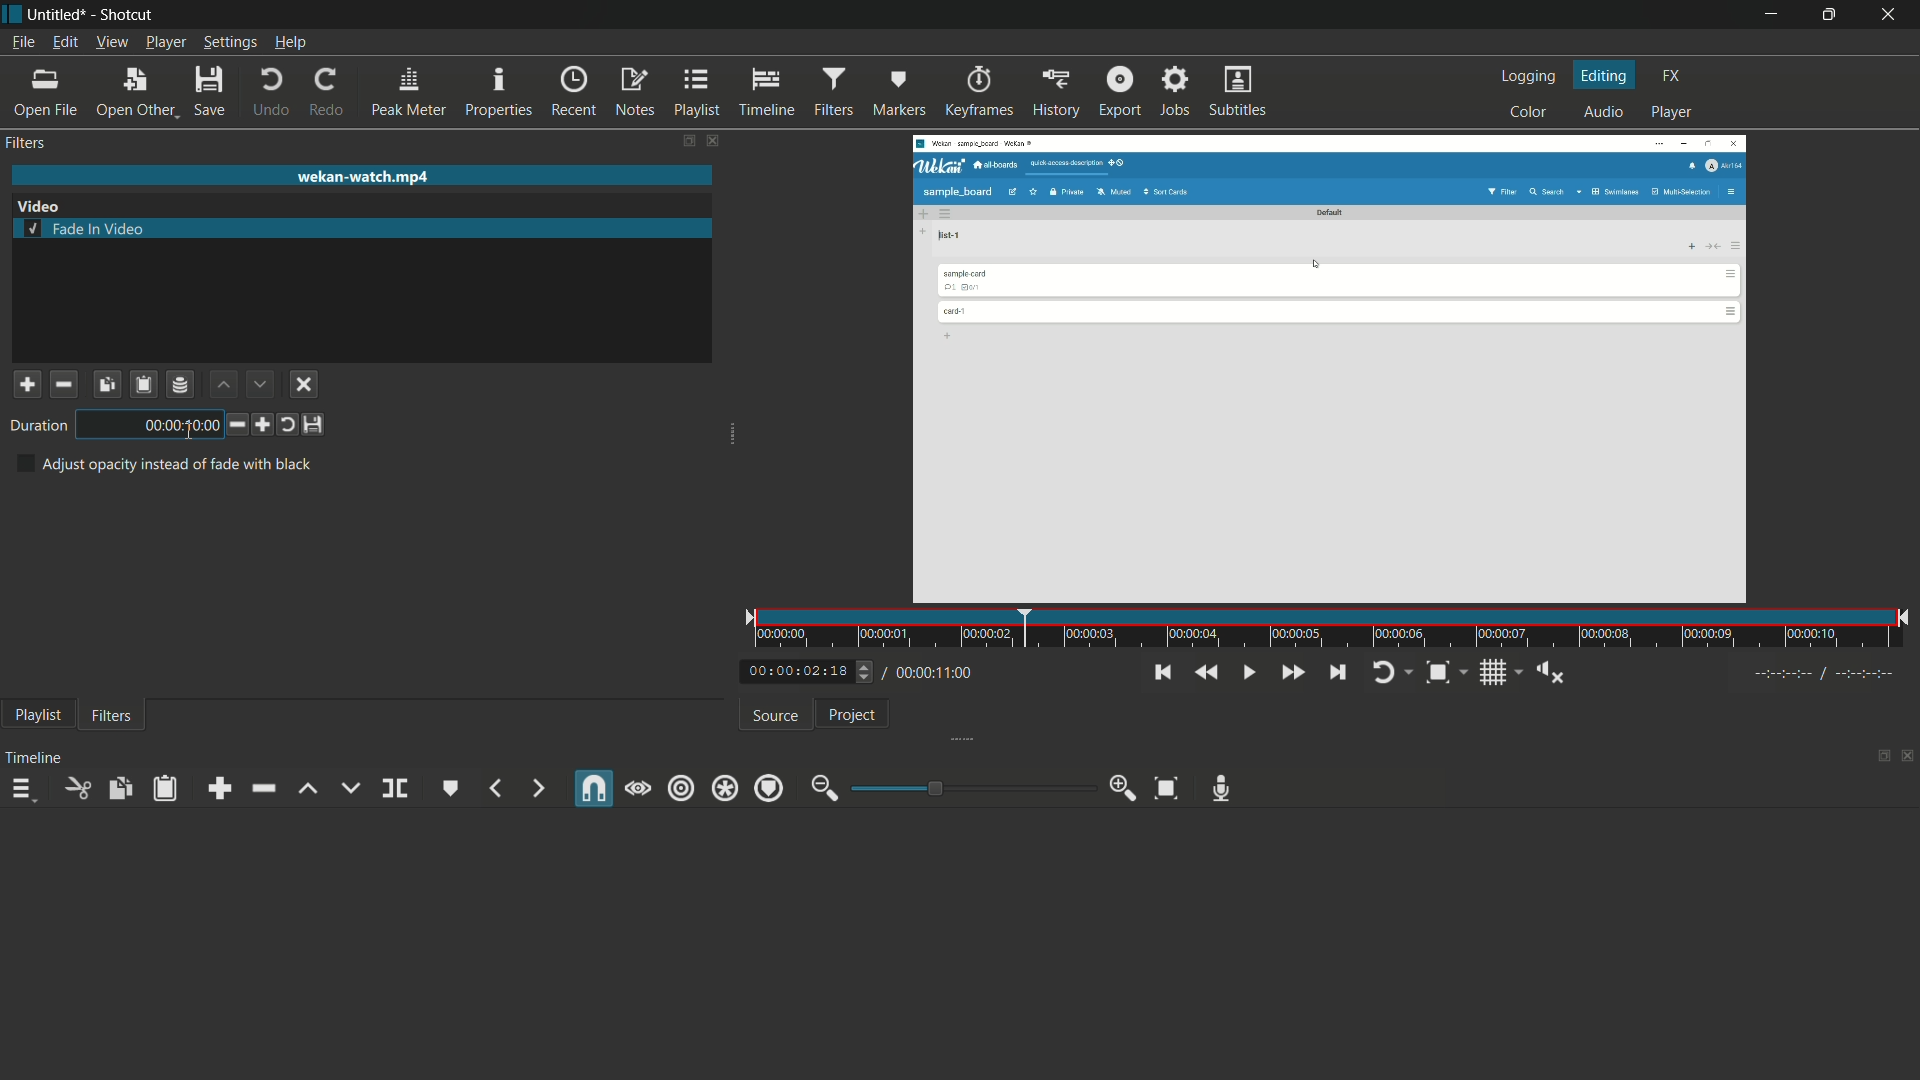 This screenshot has height=1080, width=1920. What do you see at coordinates (1552, 674) in the screenshot?
I see `show volume control` at bounding box center [1552, 674].